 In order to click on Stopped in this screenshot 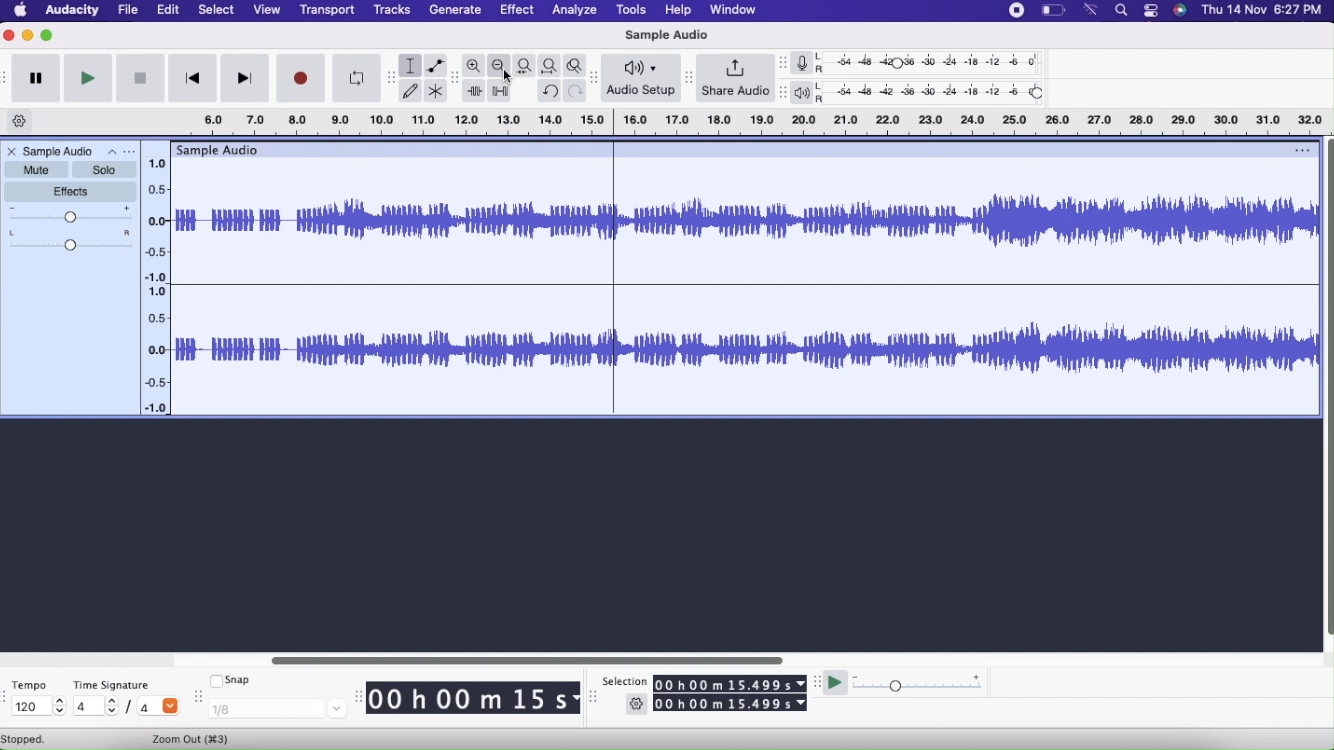, I will do `click(28, 740)`.